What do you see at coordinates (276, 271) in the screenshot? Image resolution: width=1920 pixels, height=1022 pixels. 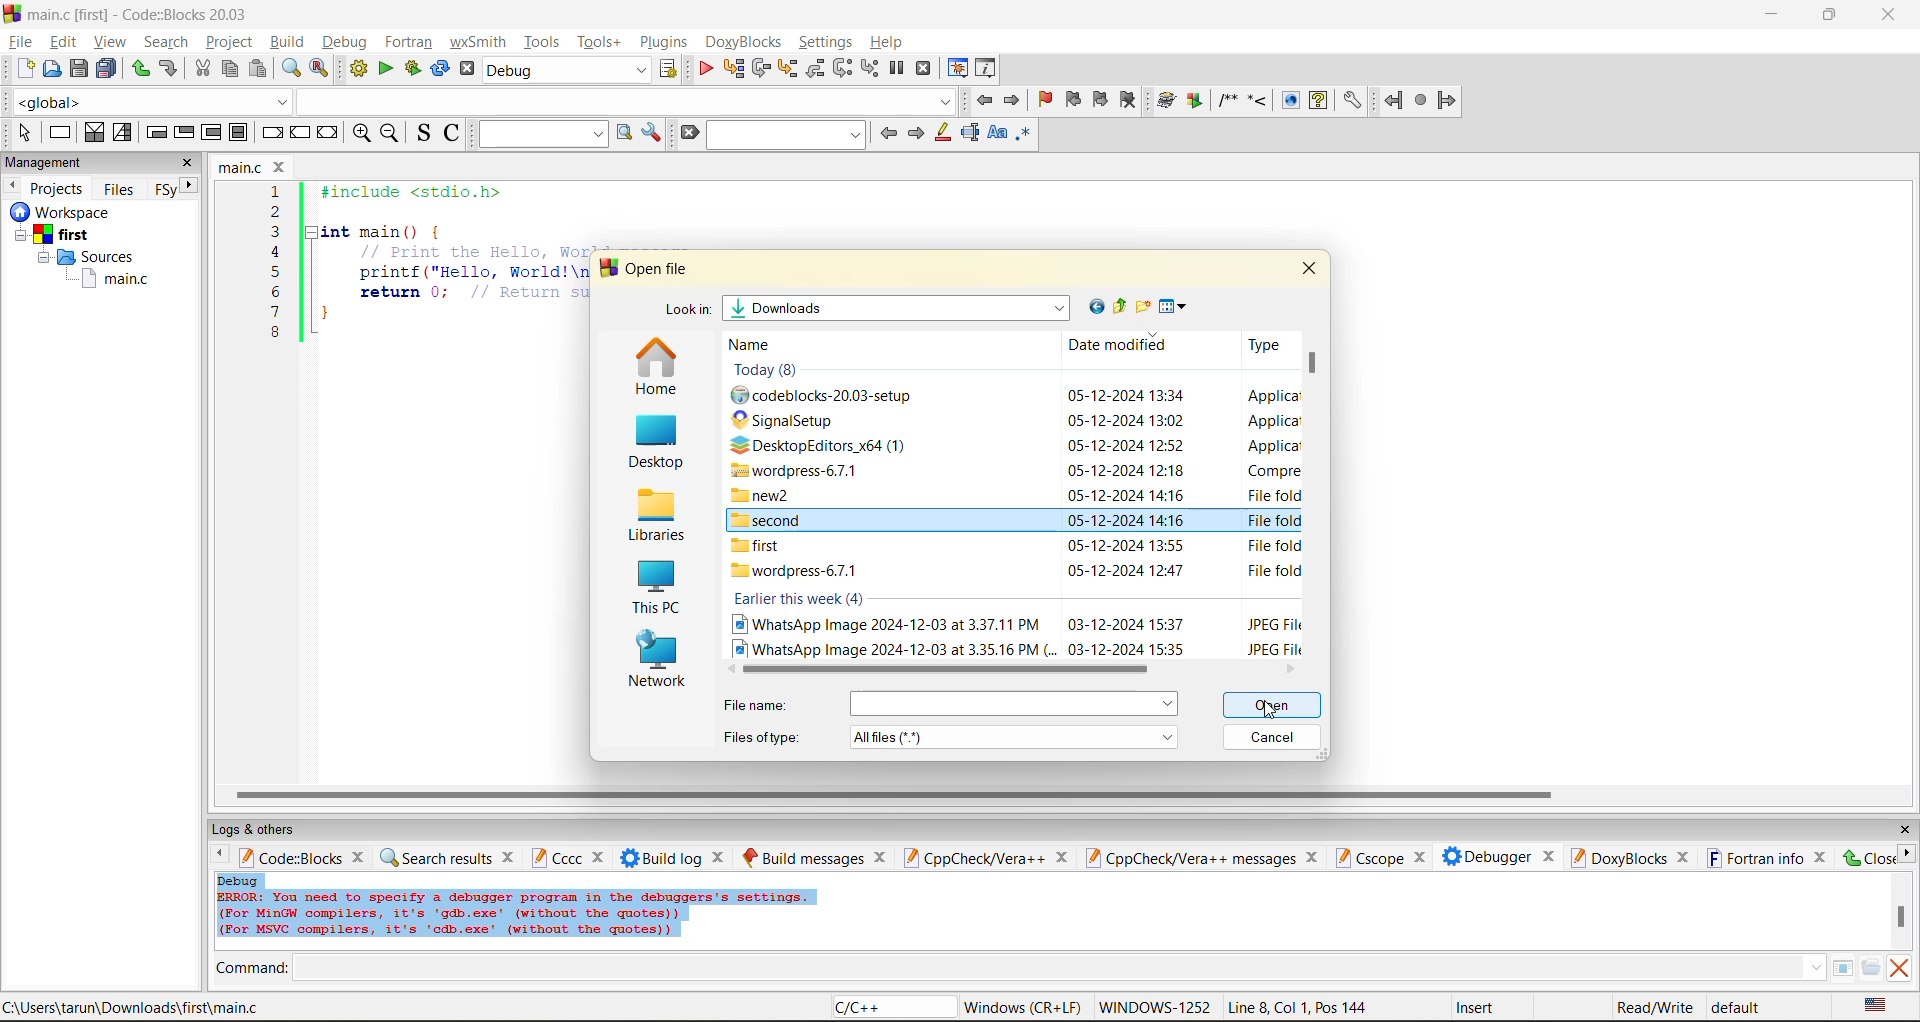 I see `5` at bounding box center [276, 271].